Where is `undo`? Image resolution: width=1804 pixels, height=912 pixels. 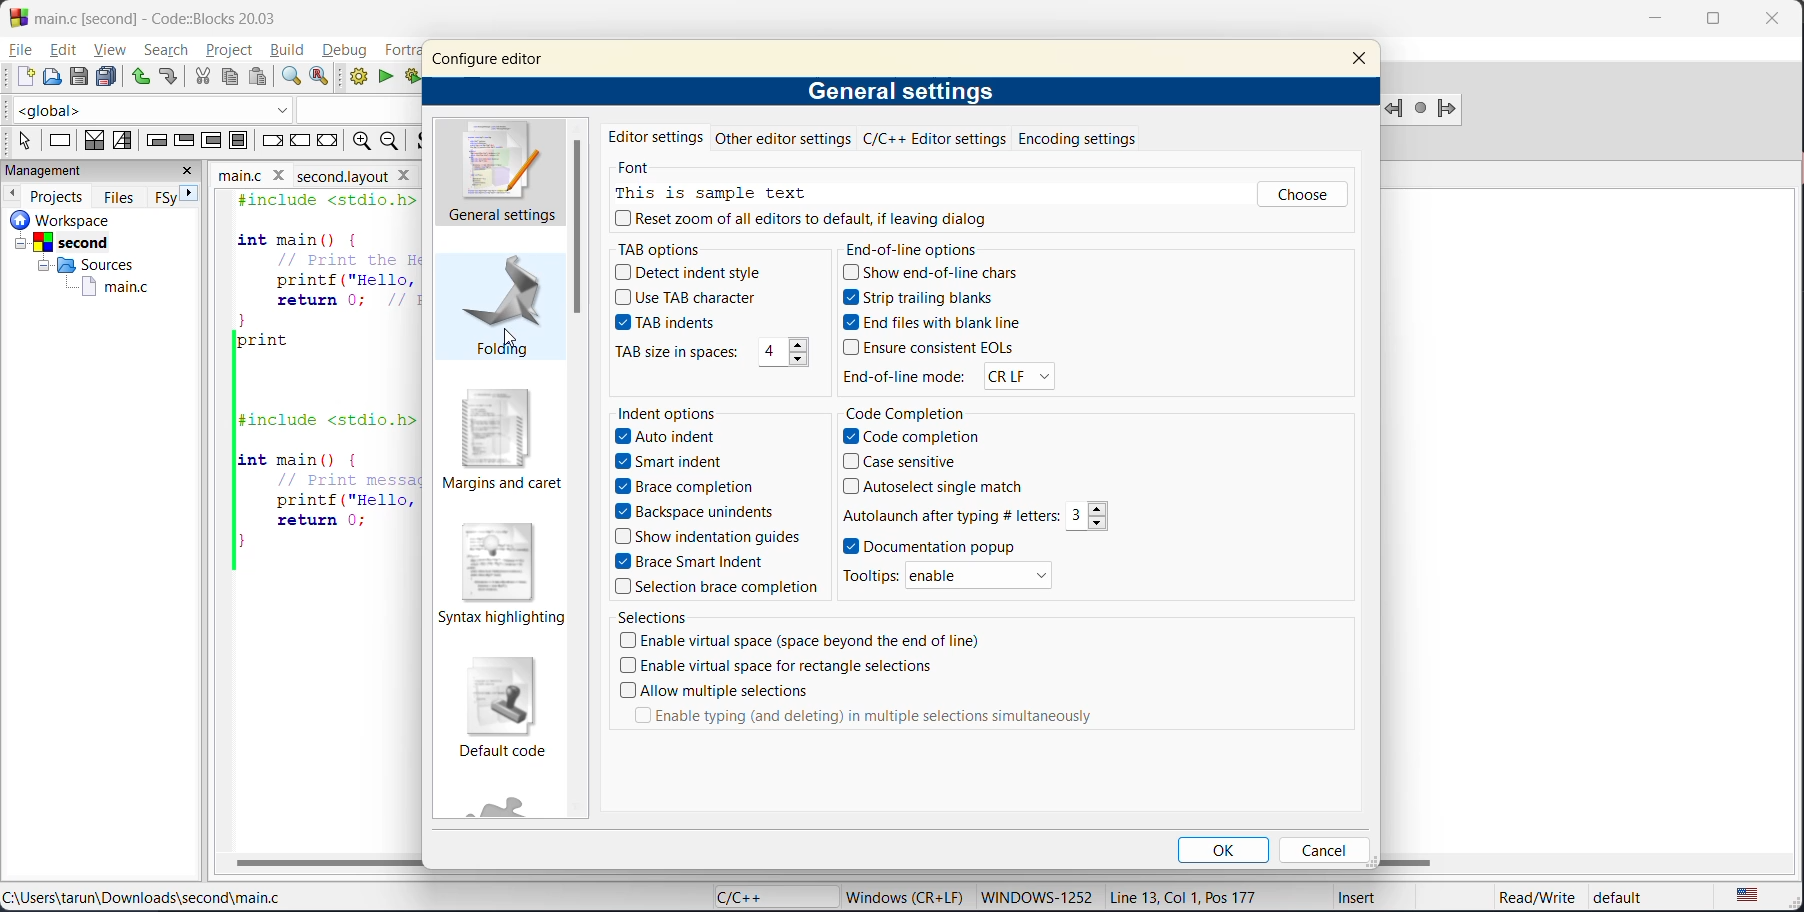
undo is located at coordinates (142, 76).